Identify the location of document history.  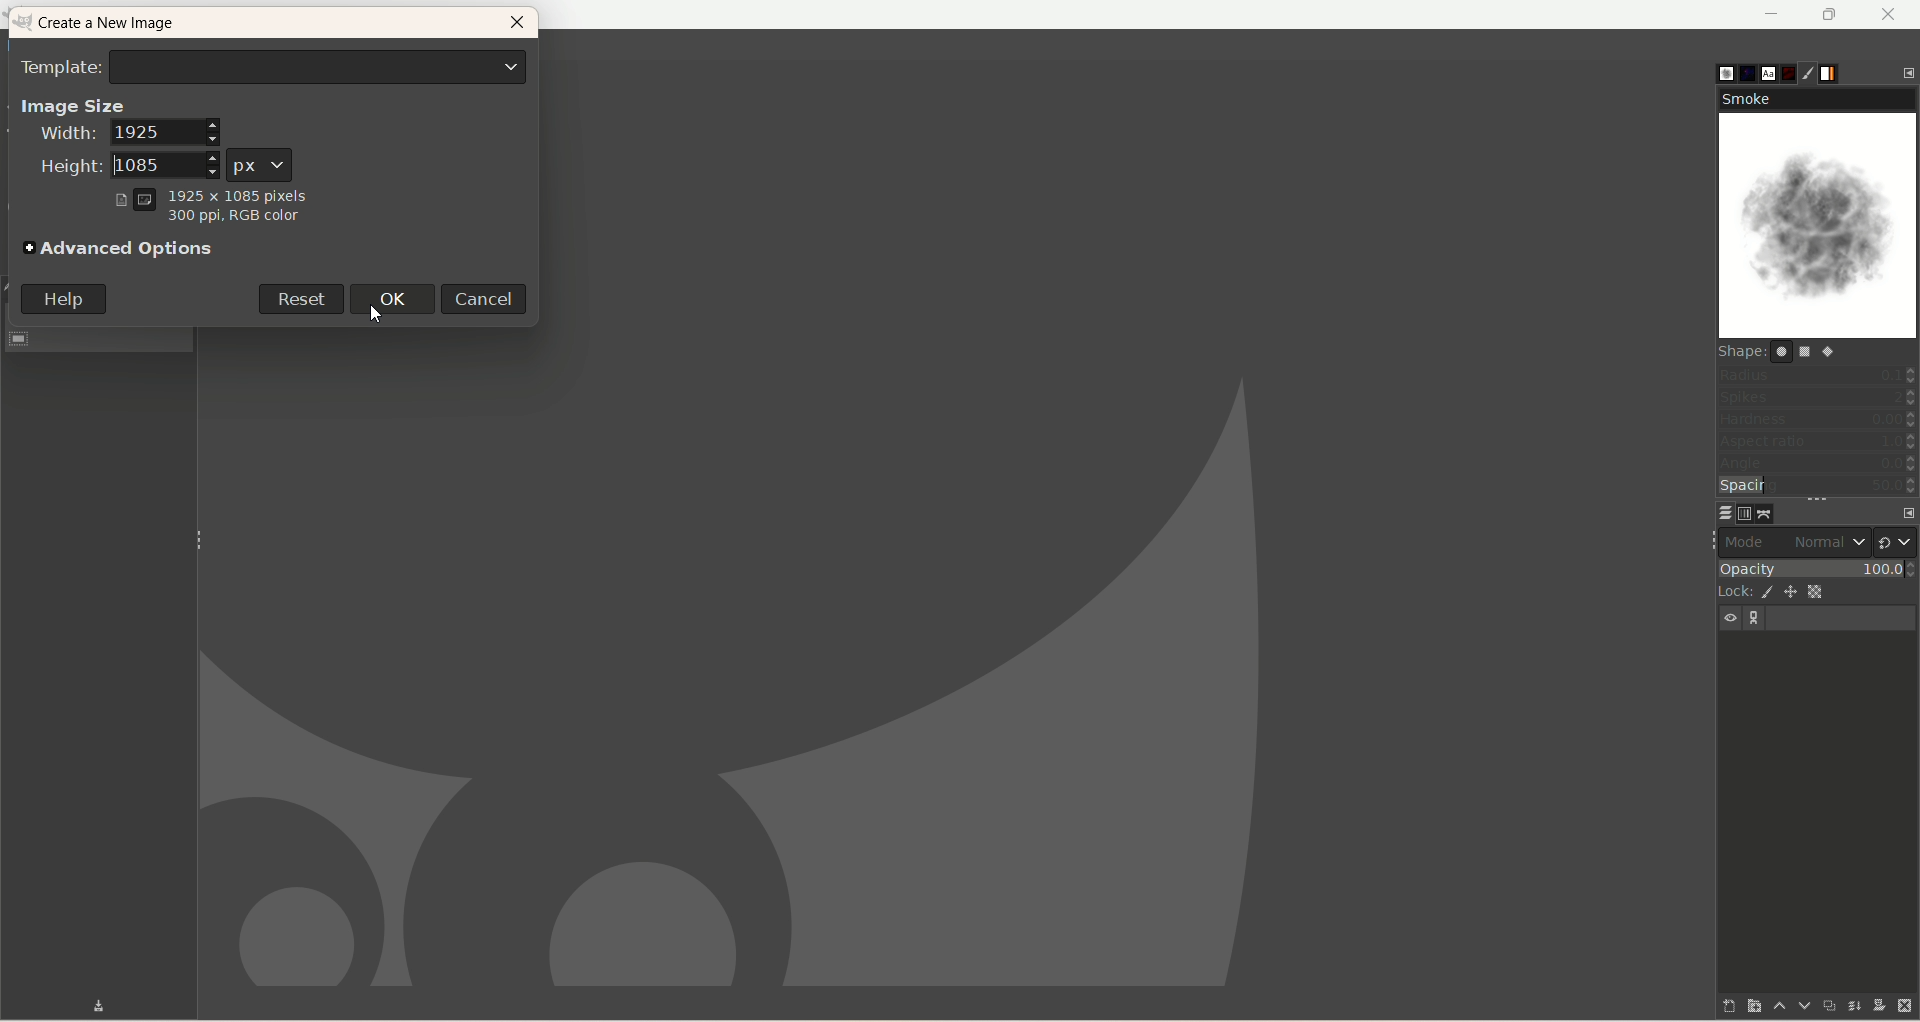
(1791, 69).